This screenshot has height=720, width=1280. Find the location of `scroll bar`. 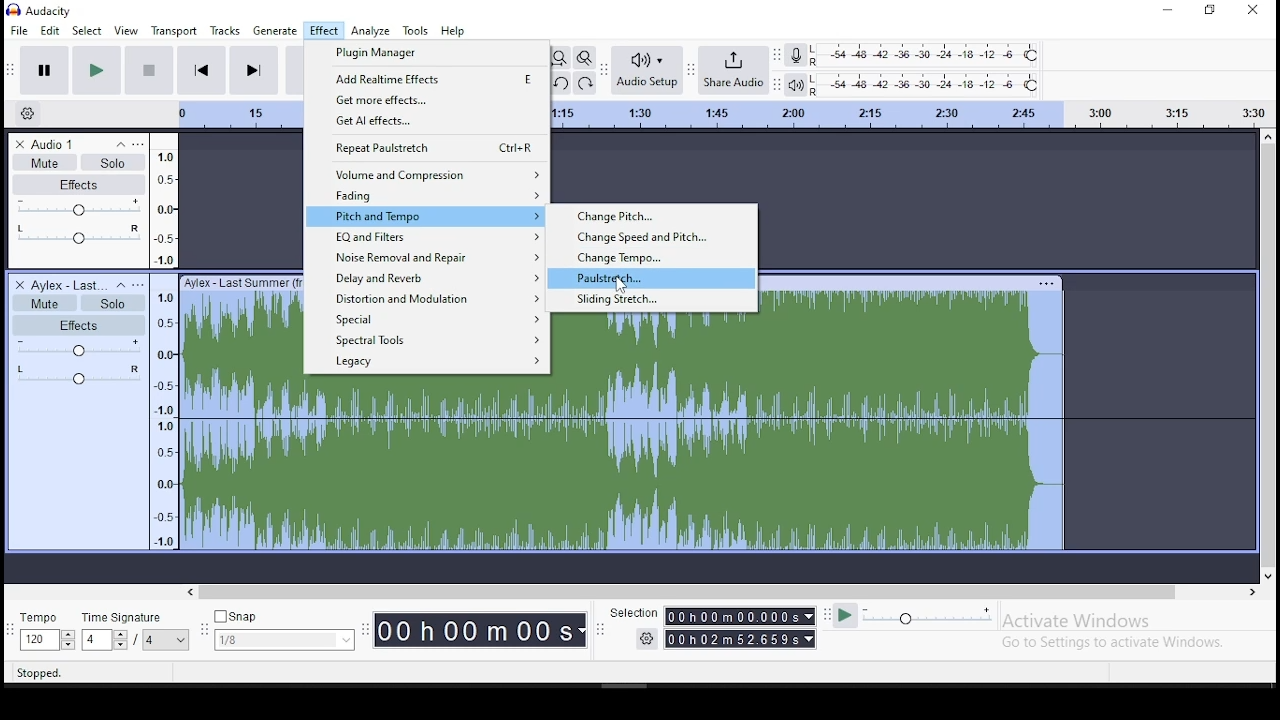

scroll bar is located at coordinates (1268, 357).